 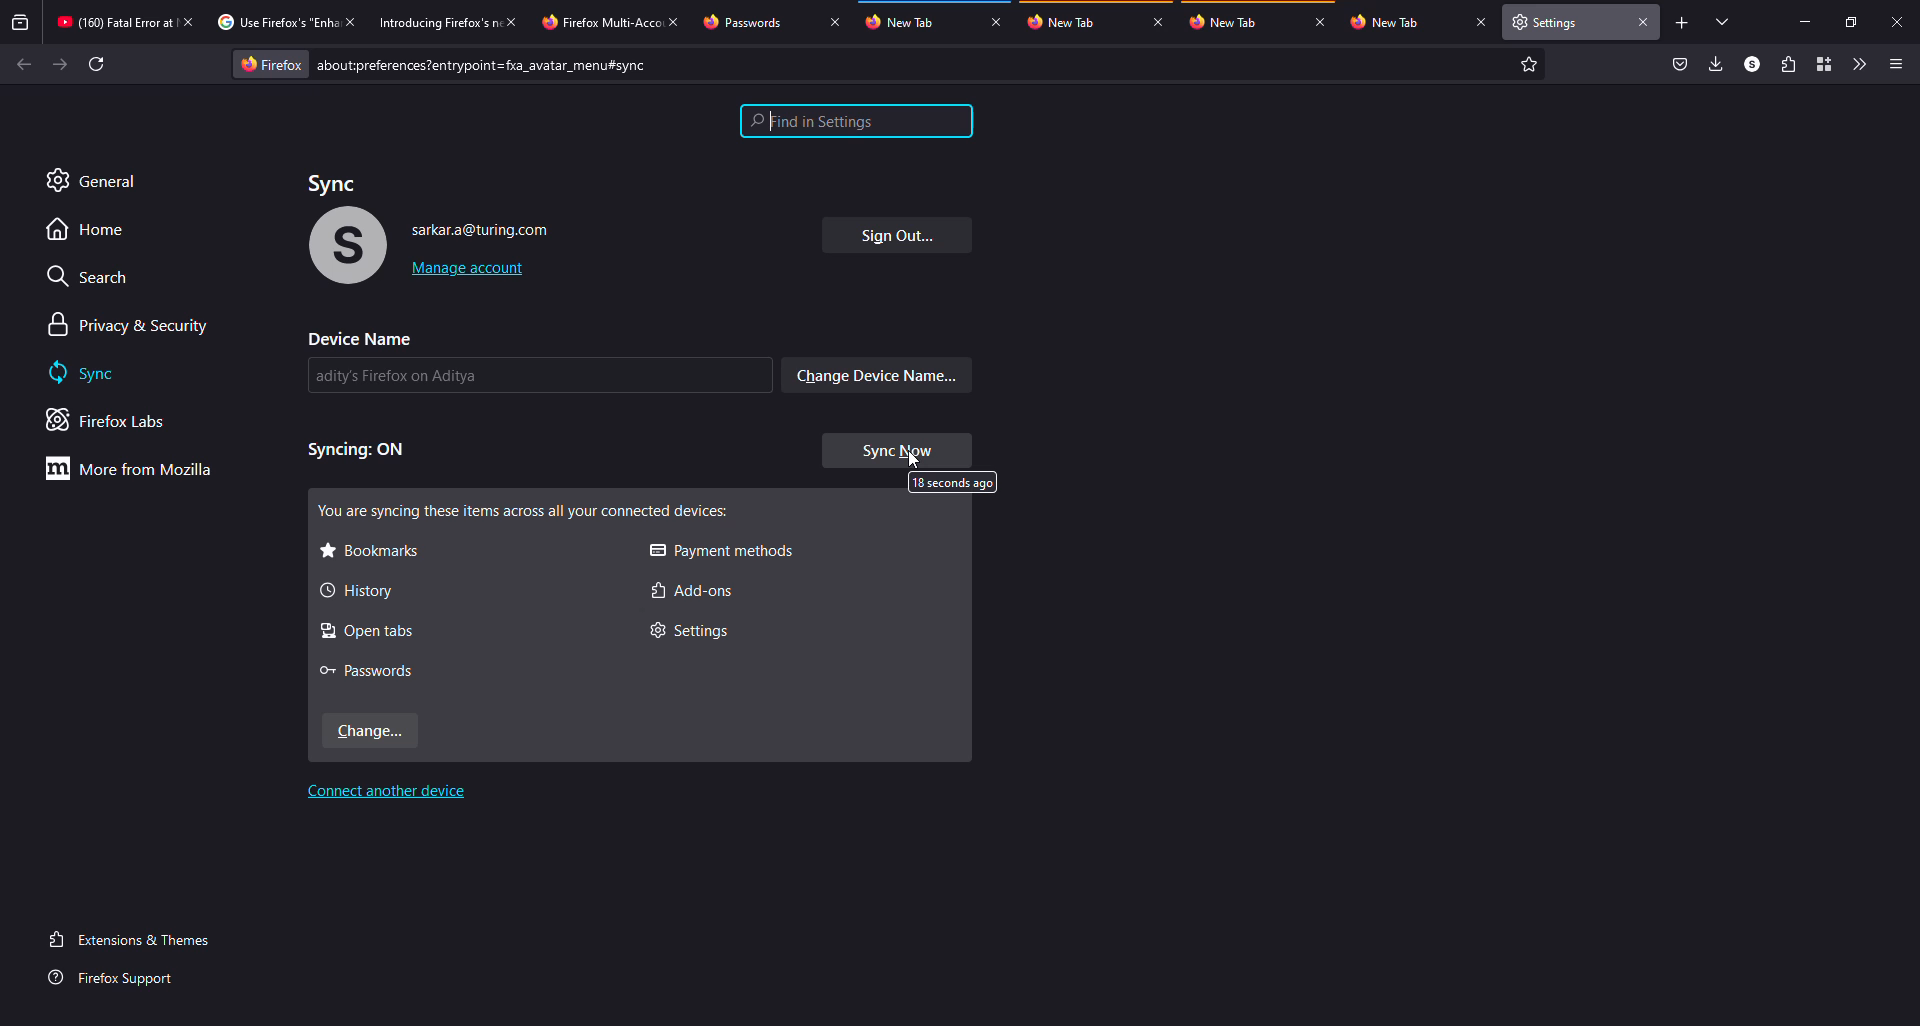 What do you see at coordinates (331, 184) in the screenshot?
I see `sync` at bounding box center [331, 184].